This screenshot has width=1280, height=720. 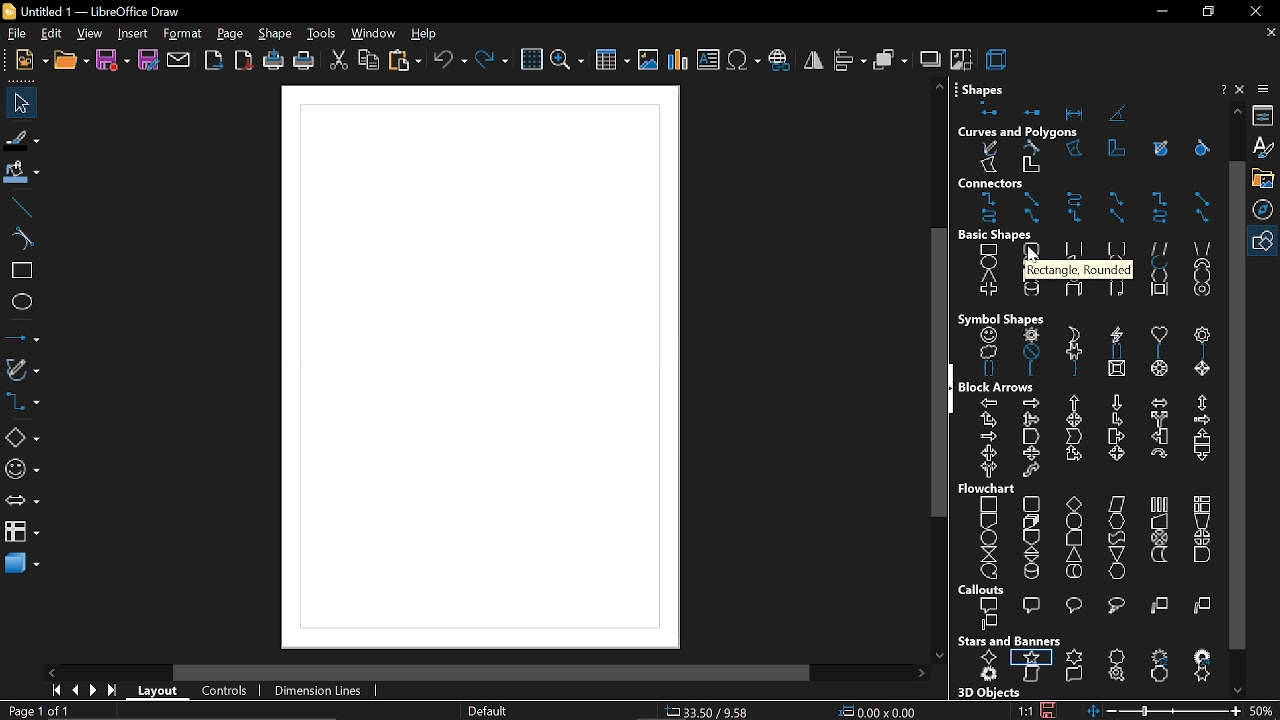 What do you see at coordinates (939, 86) in the screenshot?
I see `scroll up` at bounding box center [939, 86].